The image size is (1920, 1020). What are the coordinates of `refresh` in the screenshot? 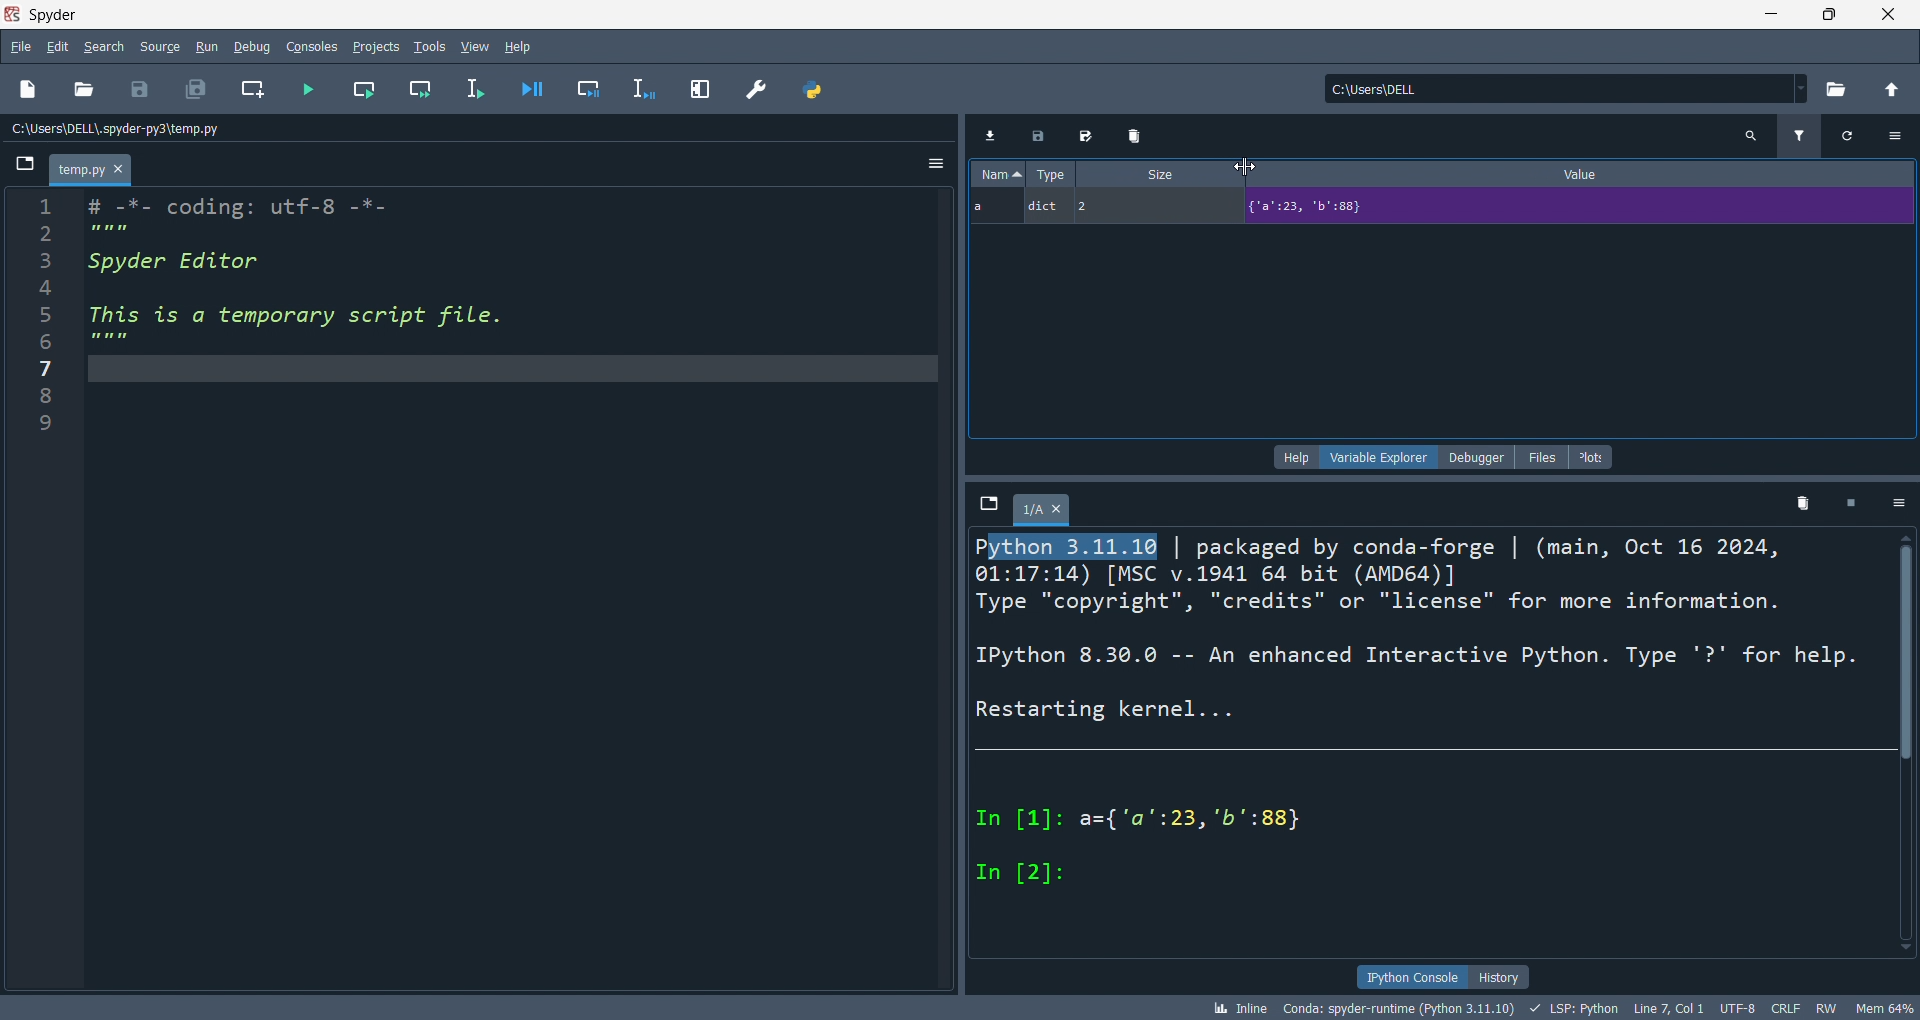 It's located at (1850, 136).